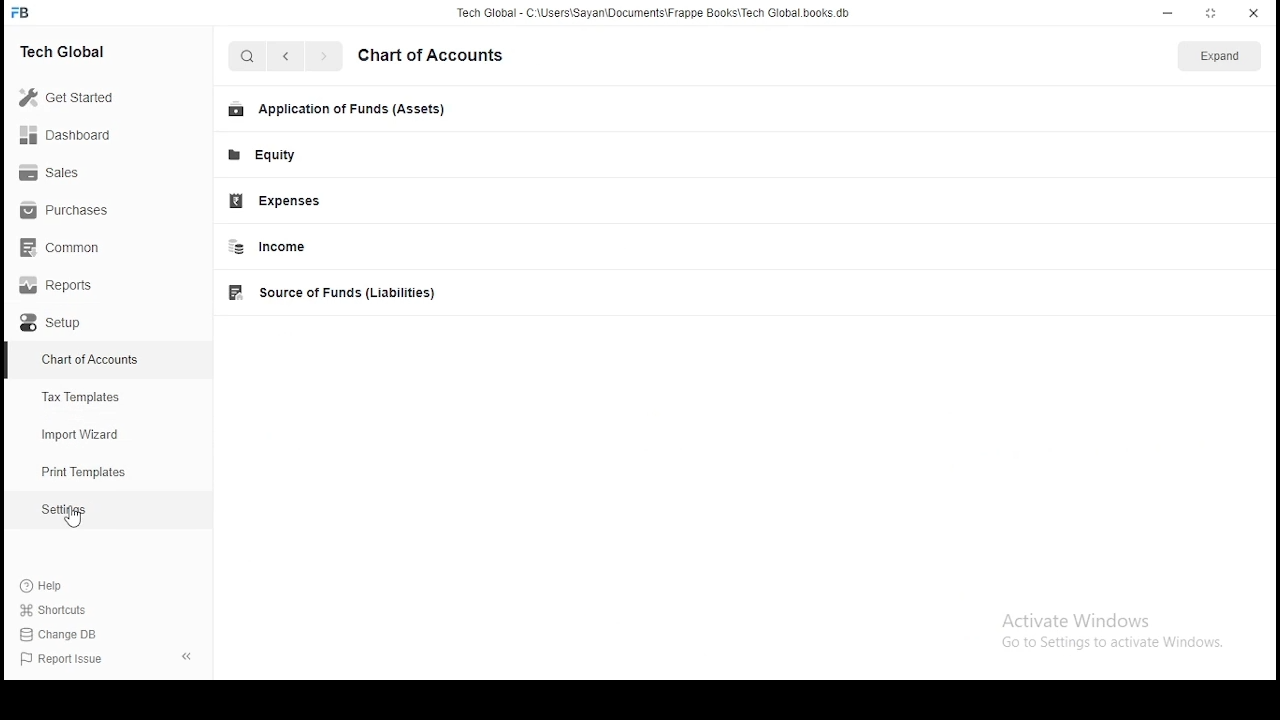  What do you see at coordinates (246, 57) in the screenshot?
I see `search` at bounding box center [246, 57].